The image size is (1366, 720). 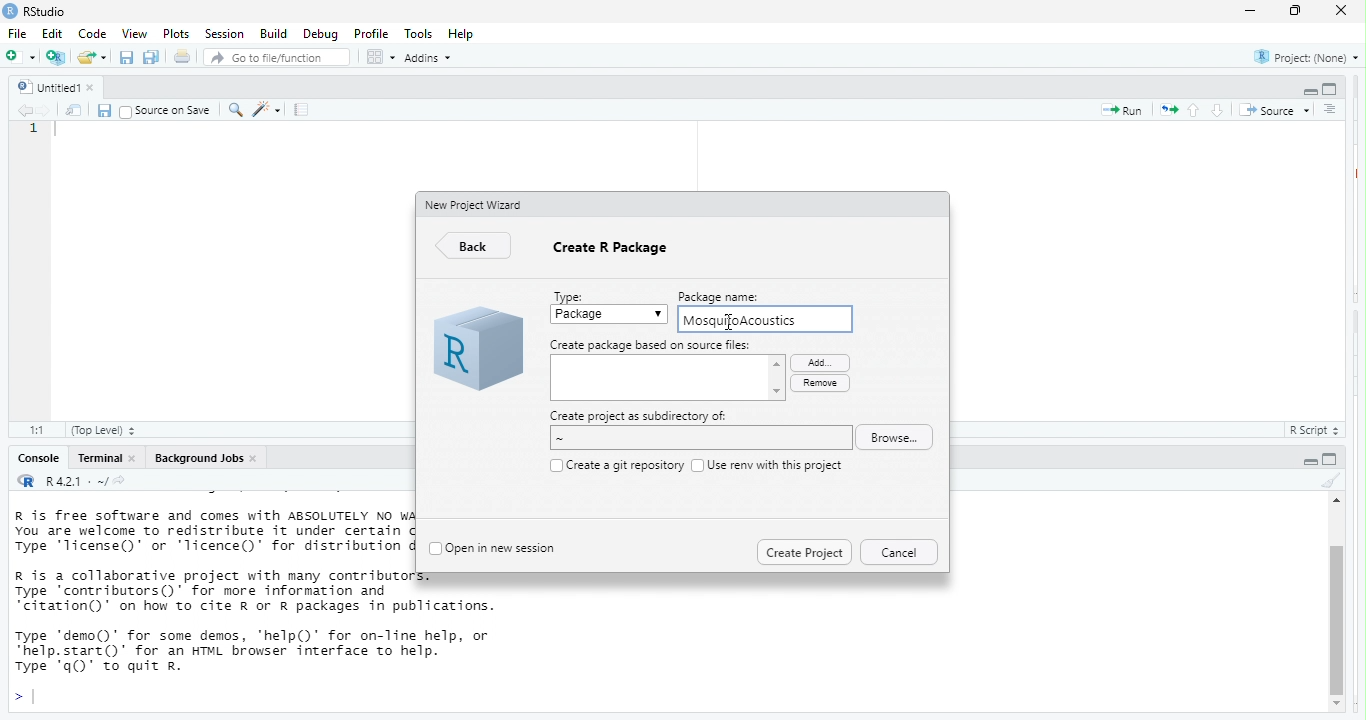 What do you see at coordinates (45, 85) in the screenshot?
I see ` Untitled1` at bounding box center [45, 85].